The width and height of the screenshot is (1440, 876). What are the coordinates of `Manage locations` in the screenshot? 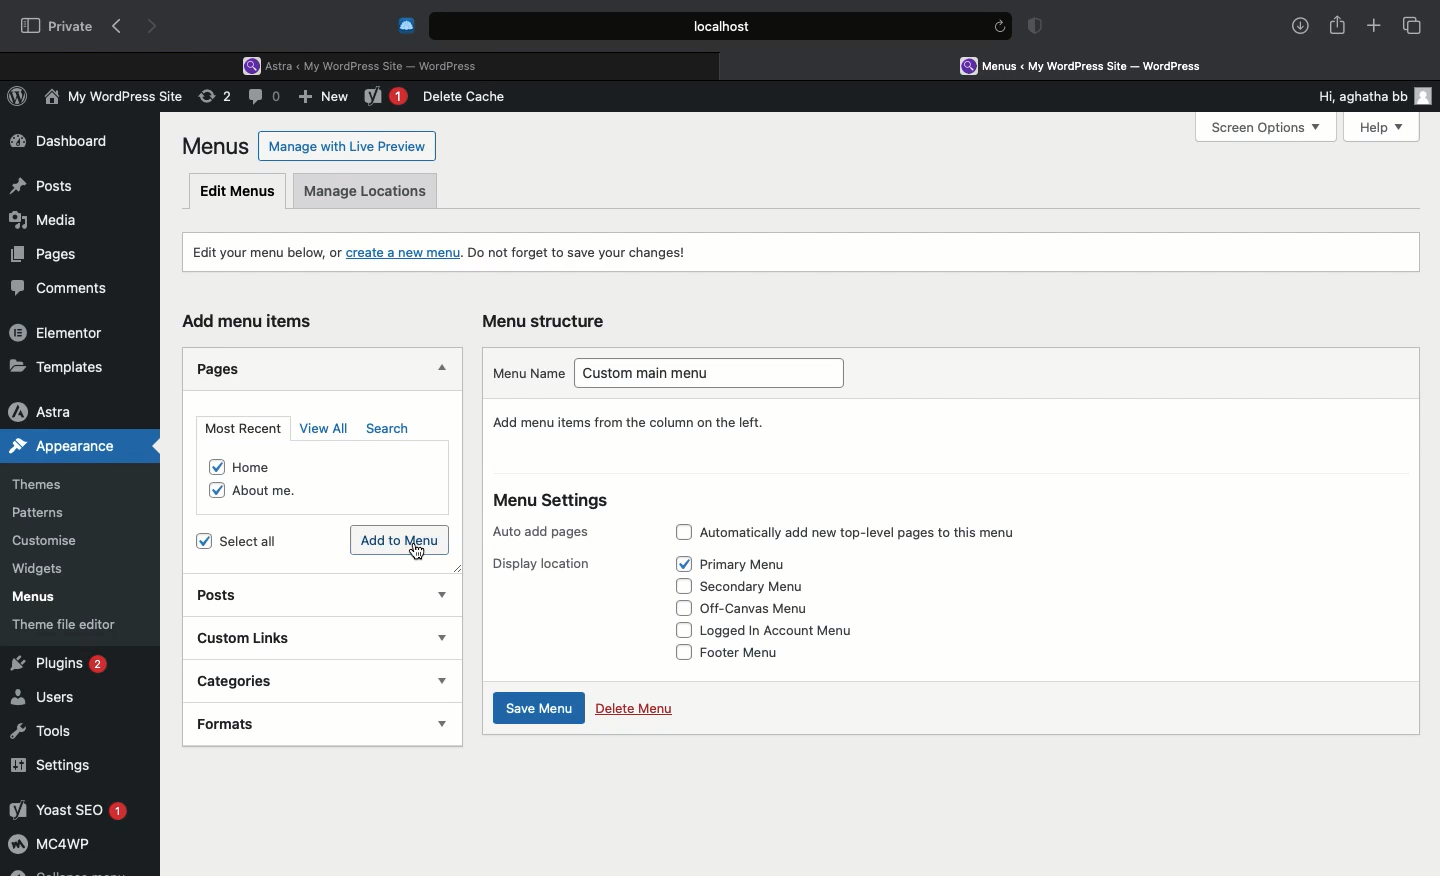 It's located at (370, 196).